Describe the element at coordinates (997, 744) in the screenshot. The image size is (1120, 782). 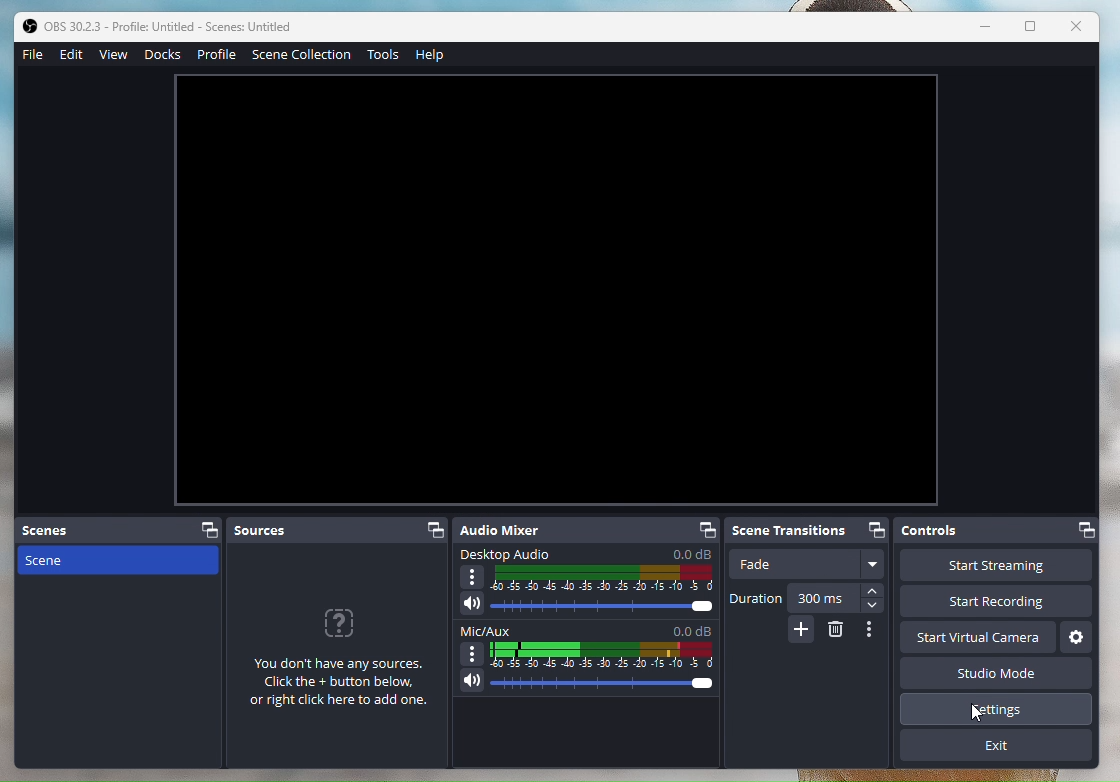
I see `Exit` at that location.